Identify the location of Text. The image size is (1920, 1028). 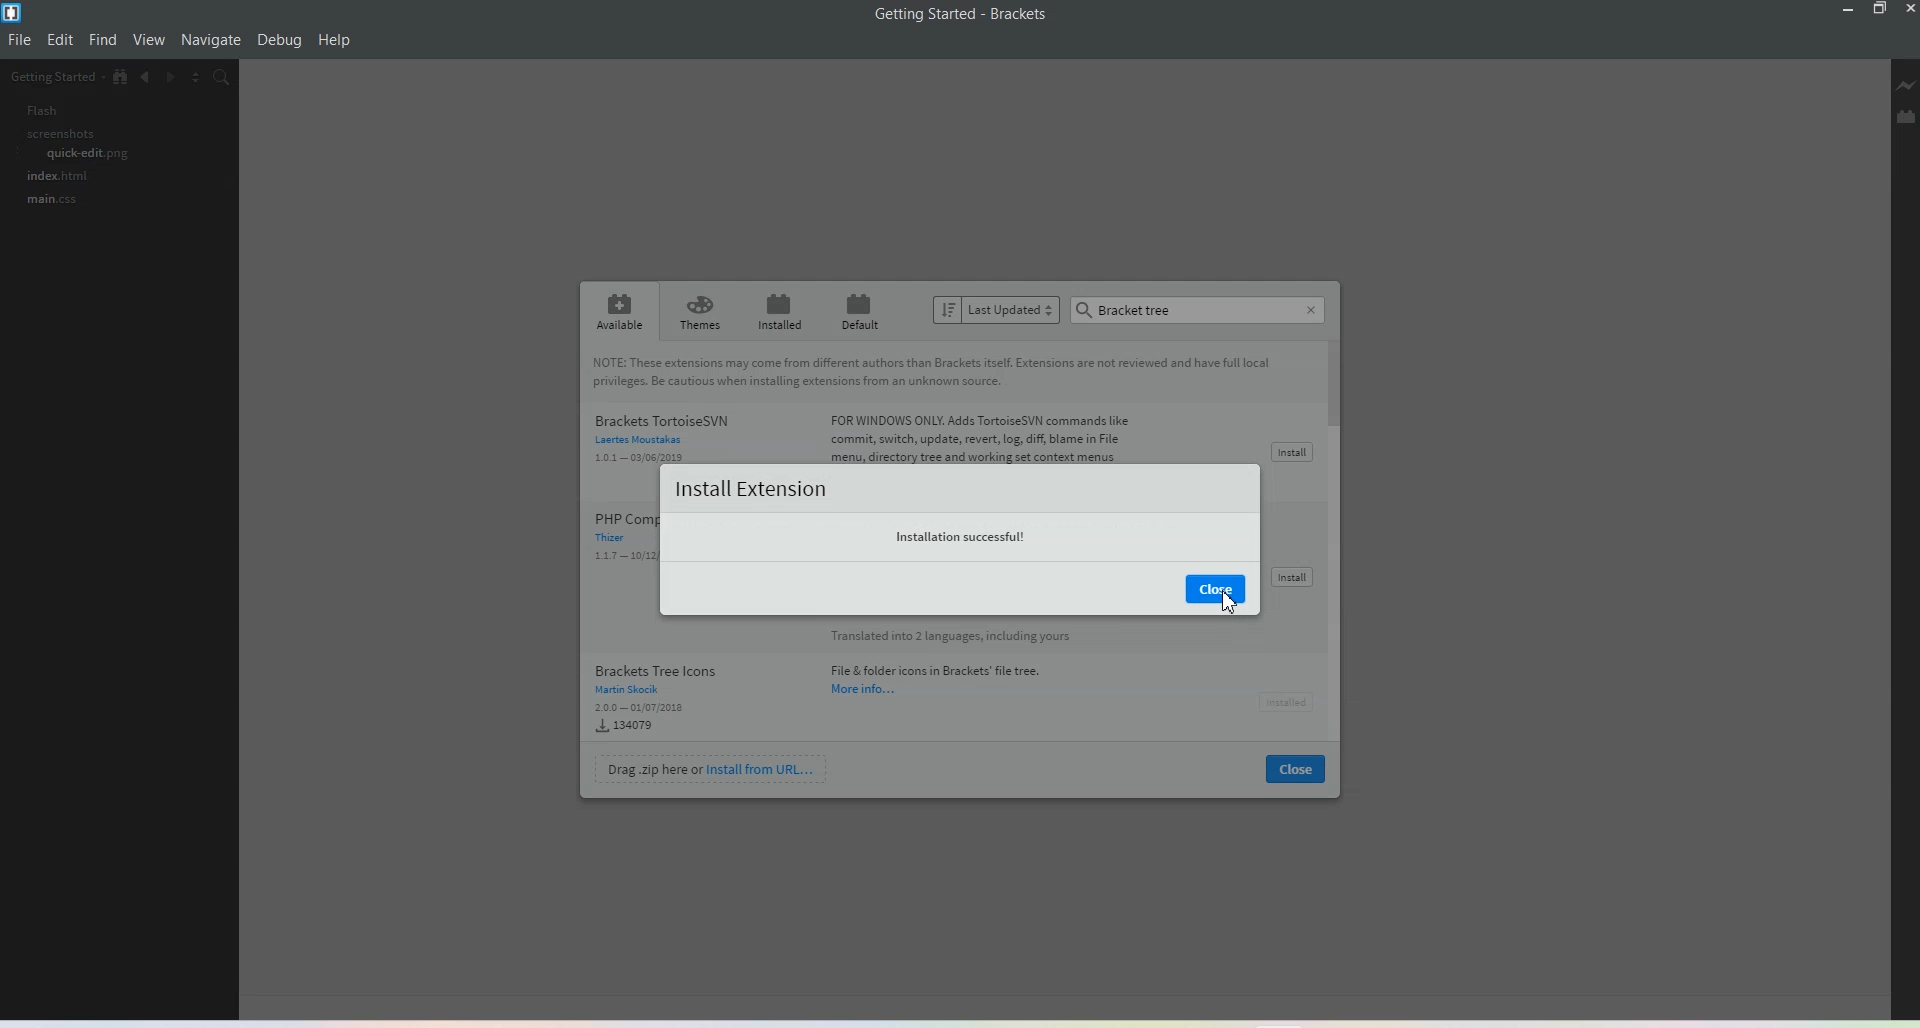
(935, 371).